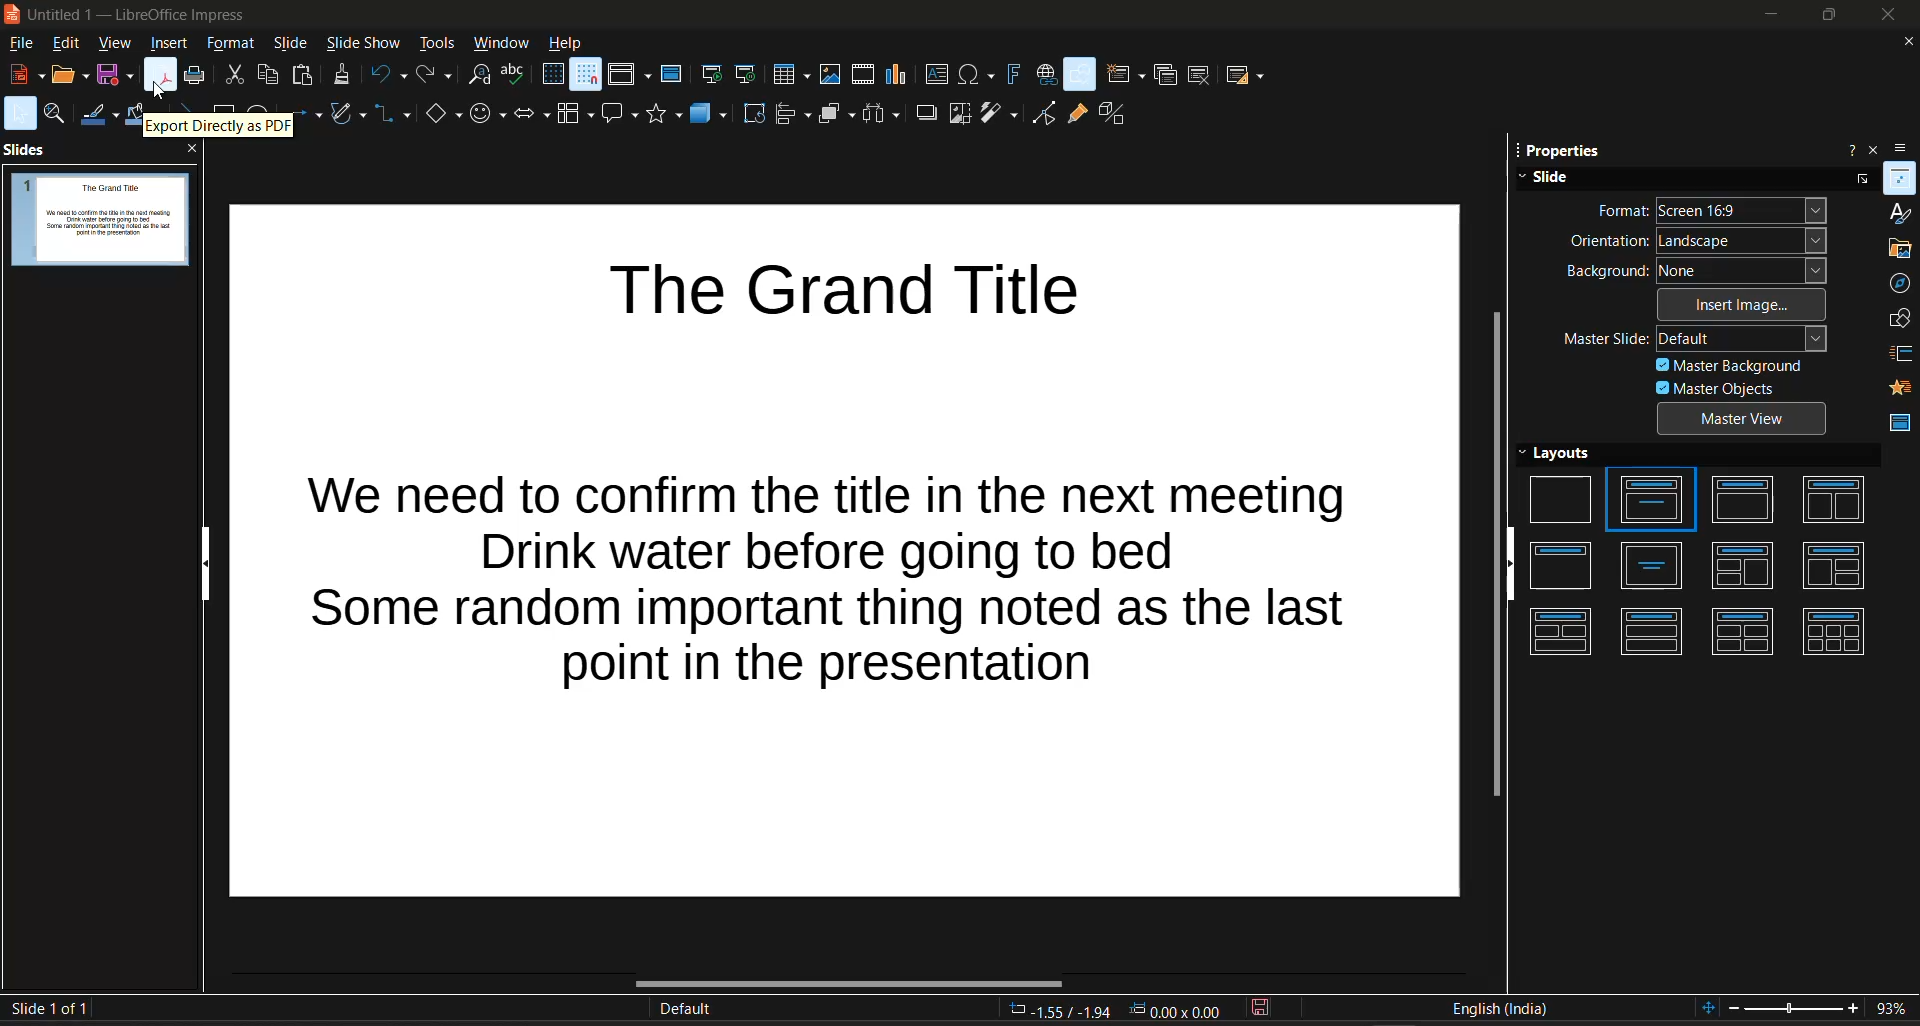 The width and height of the screenshot is (1920, 1026). I want to click on background, so click(1698, 270).